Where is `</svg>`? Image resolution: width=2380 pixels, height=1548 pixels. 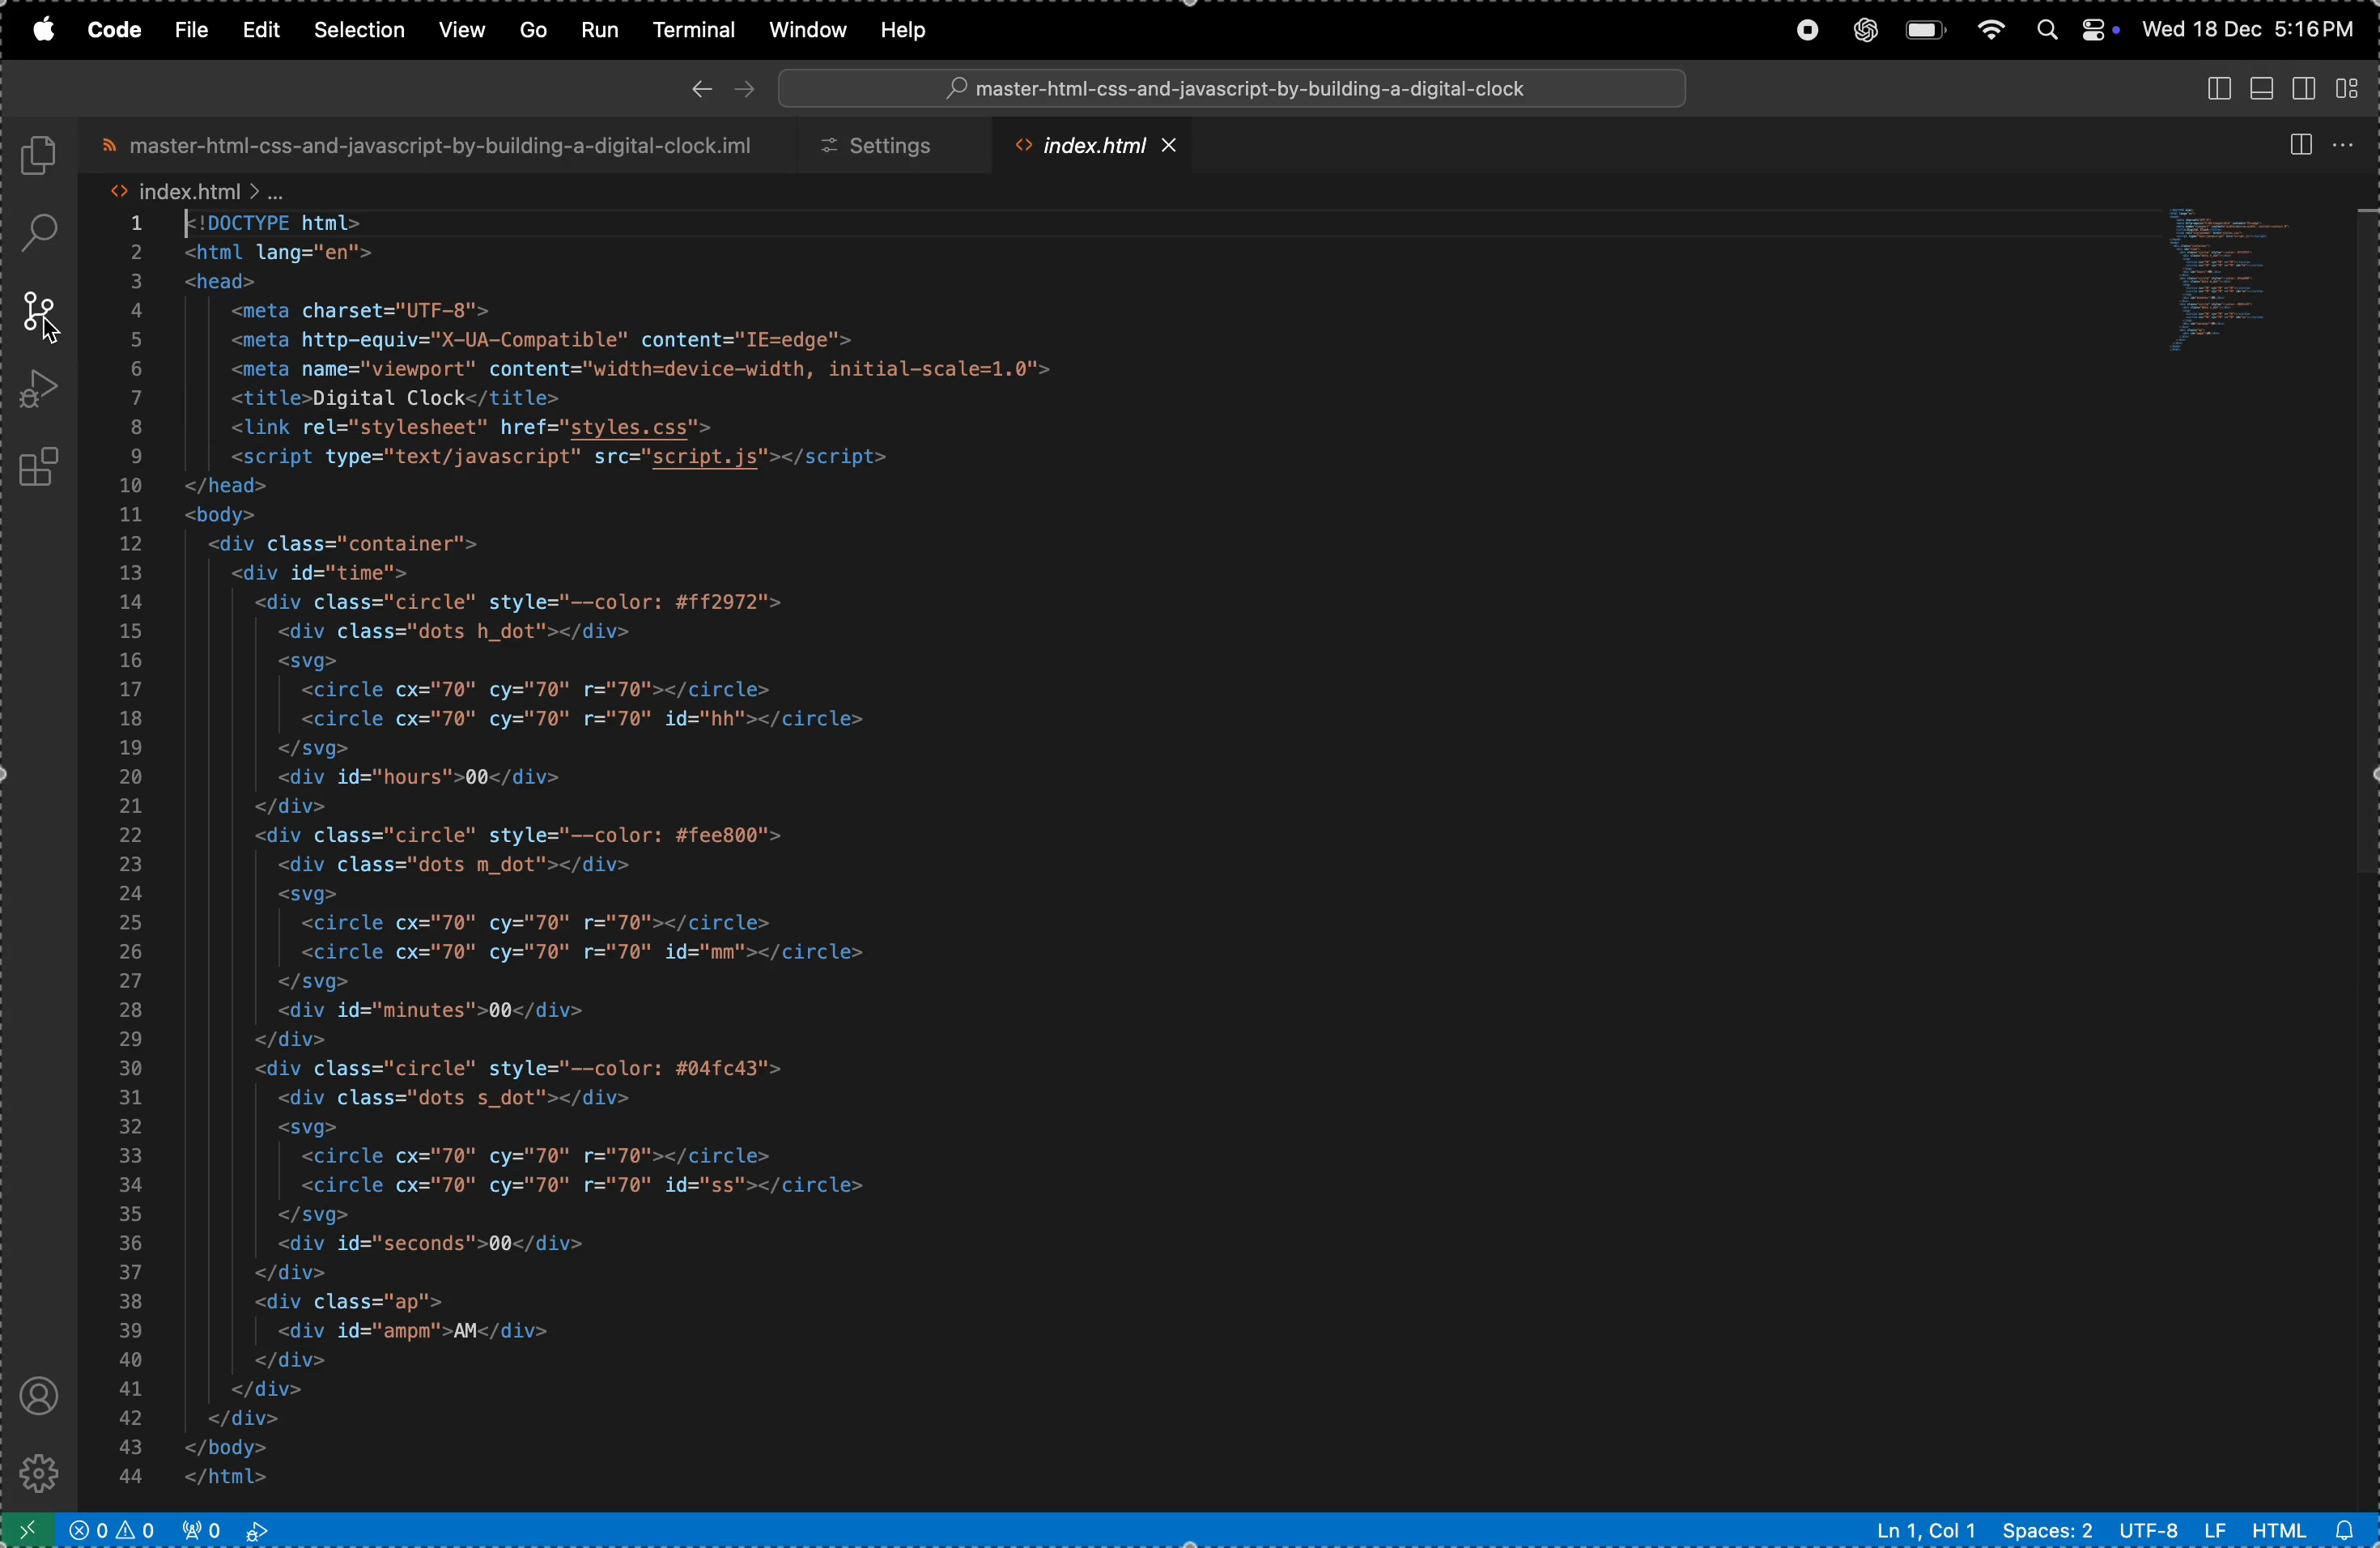 </svg> is located at coordinates (313, 749).